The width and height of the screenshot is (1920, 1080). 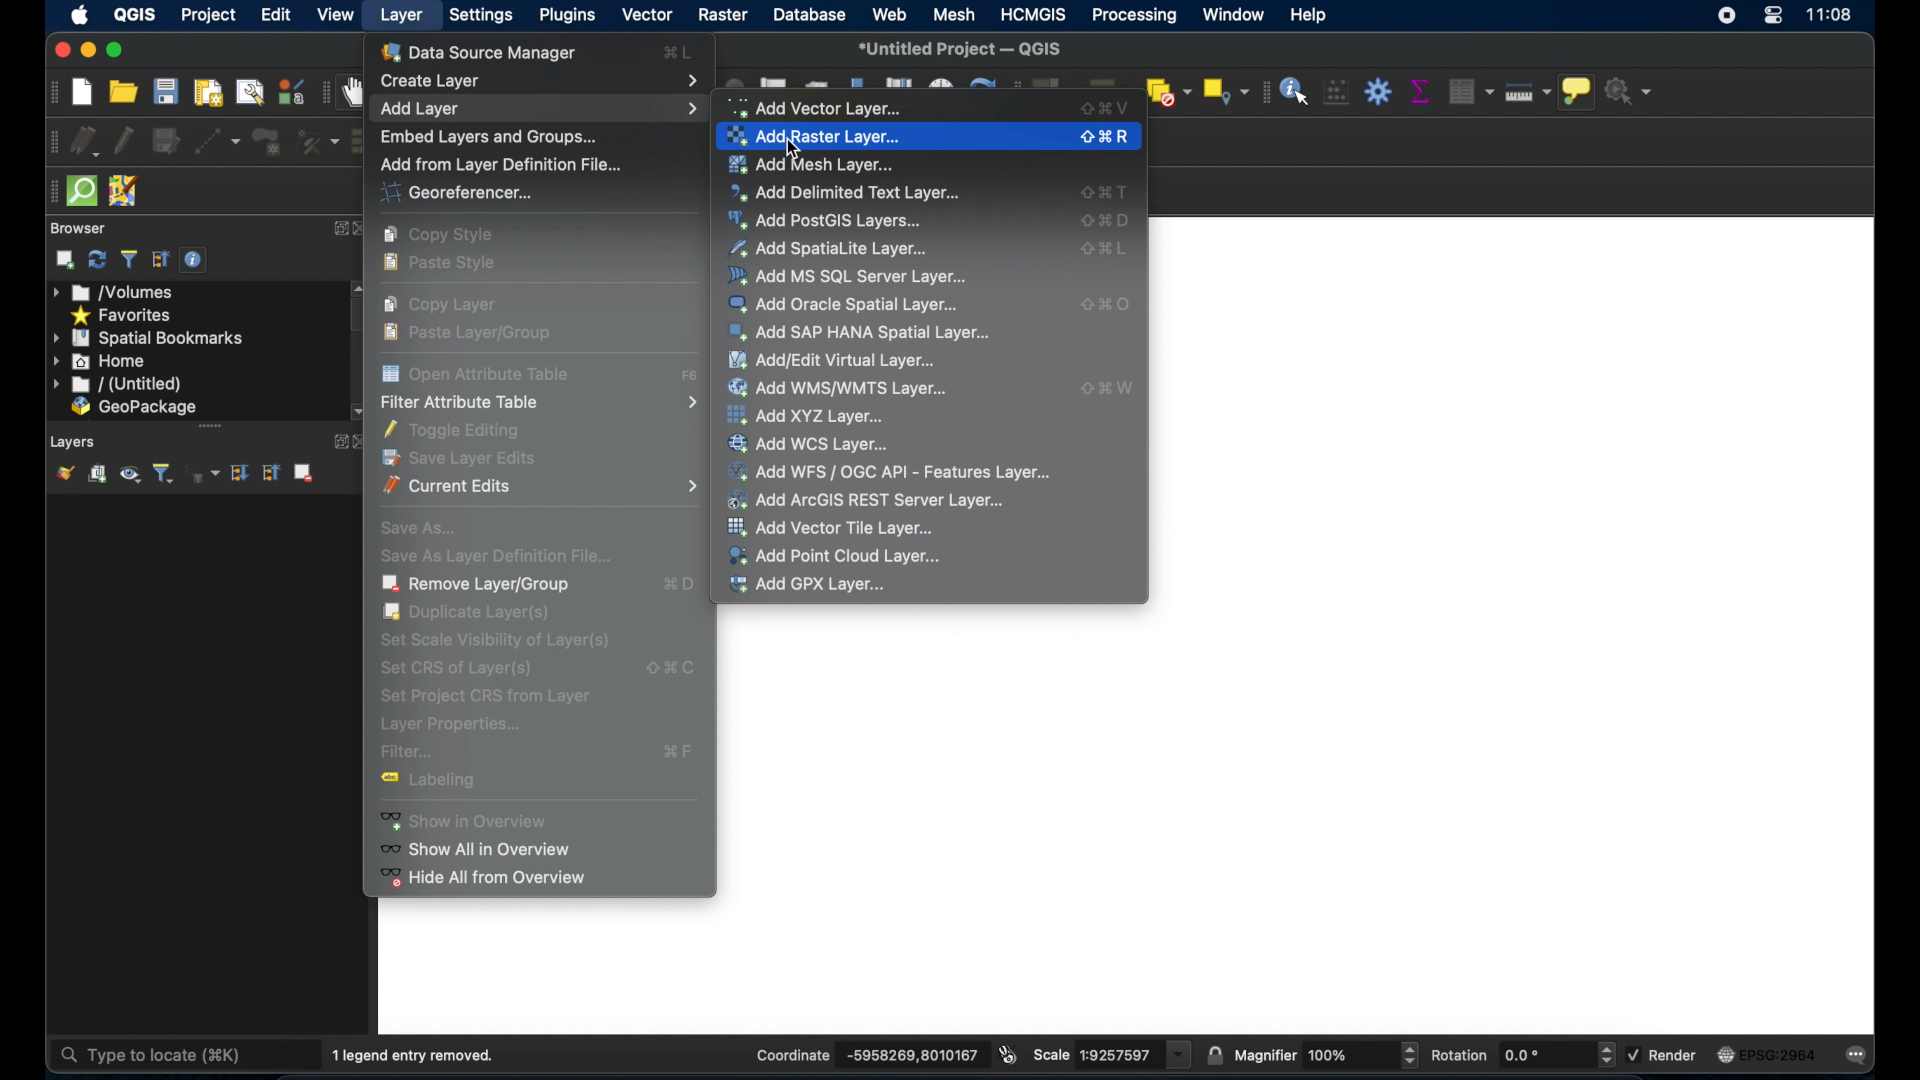 I want to click on data source manager, so click(x=485, y=51).